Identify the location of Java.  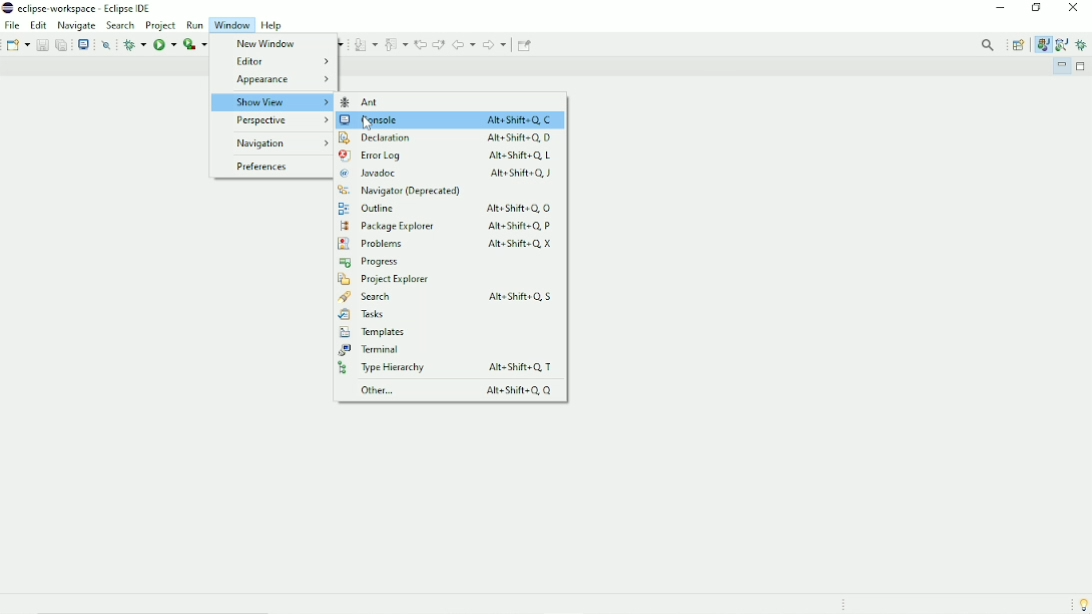
(1043, 45).